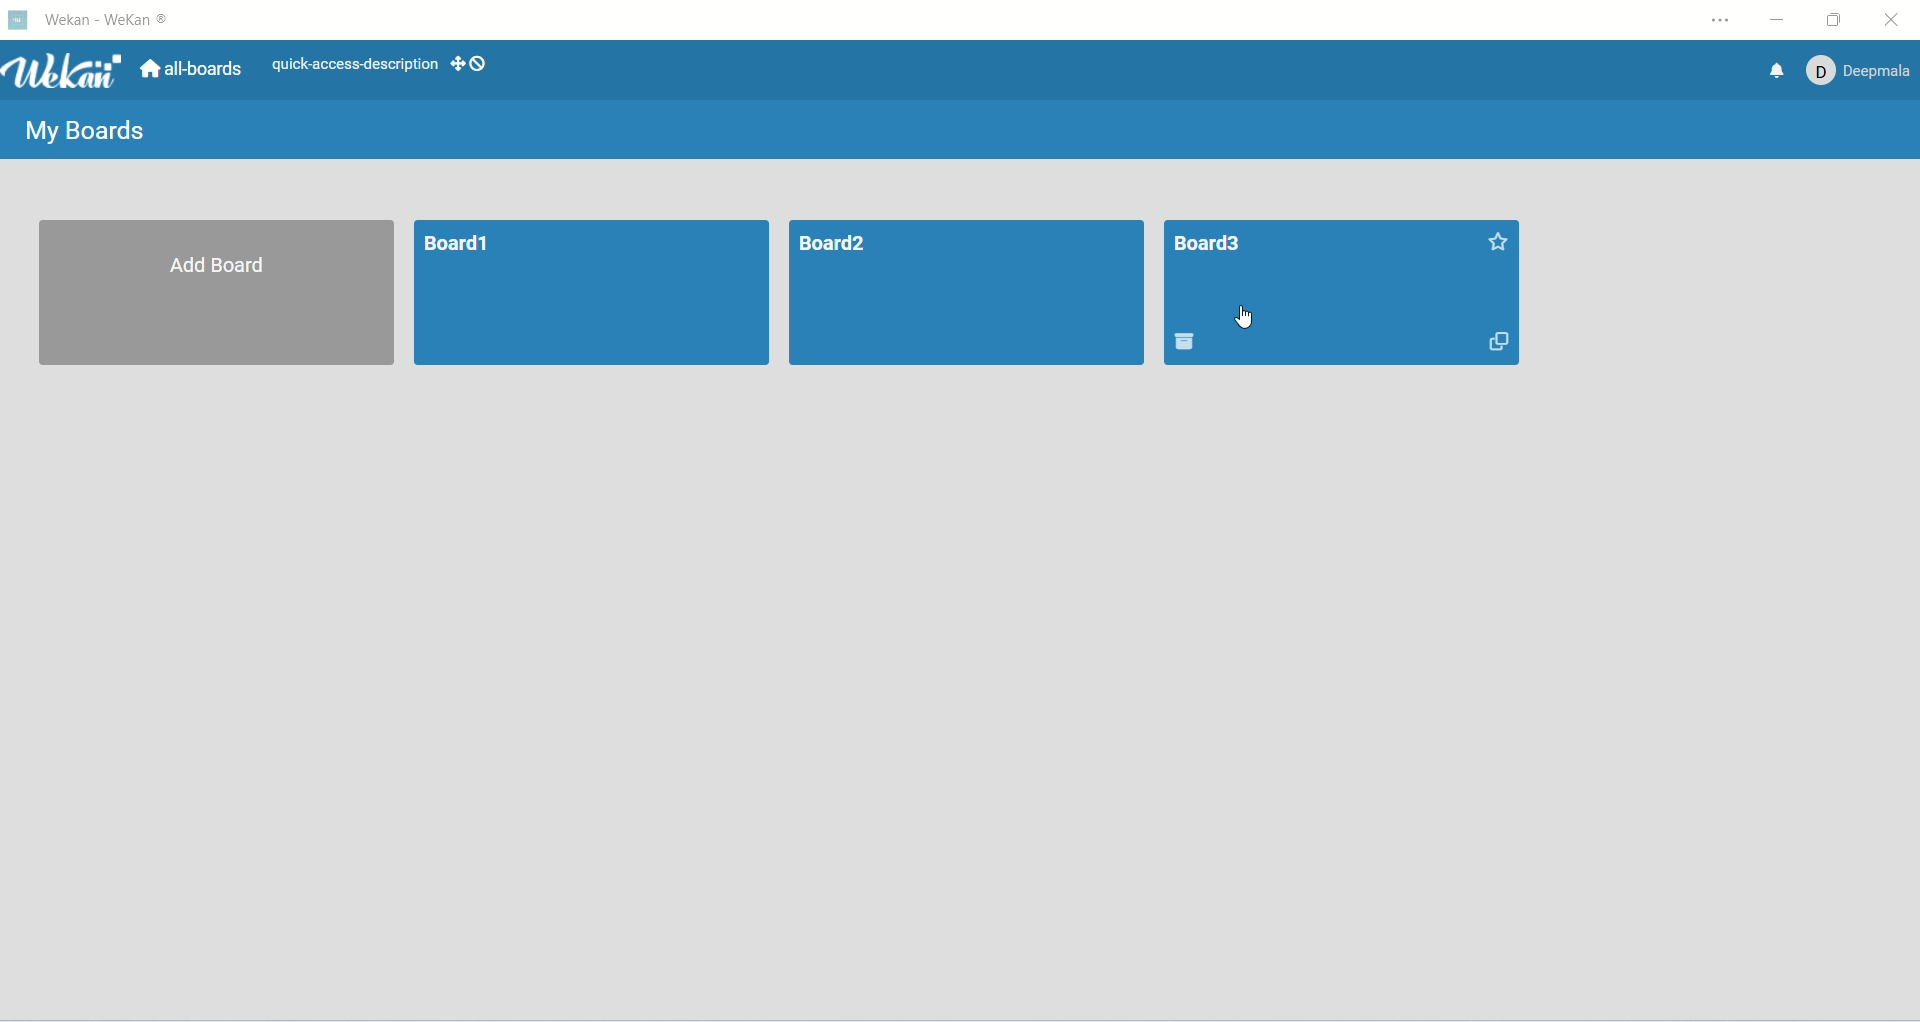 This screenshot has height=1022, width=1920. I want to click on board2, so click(970, 294).